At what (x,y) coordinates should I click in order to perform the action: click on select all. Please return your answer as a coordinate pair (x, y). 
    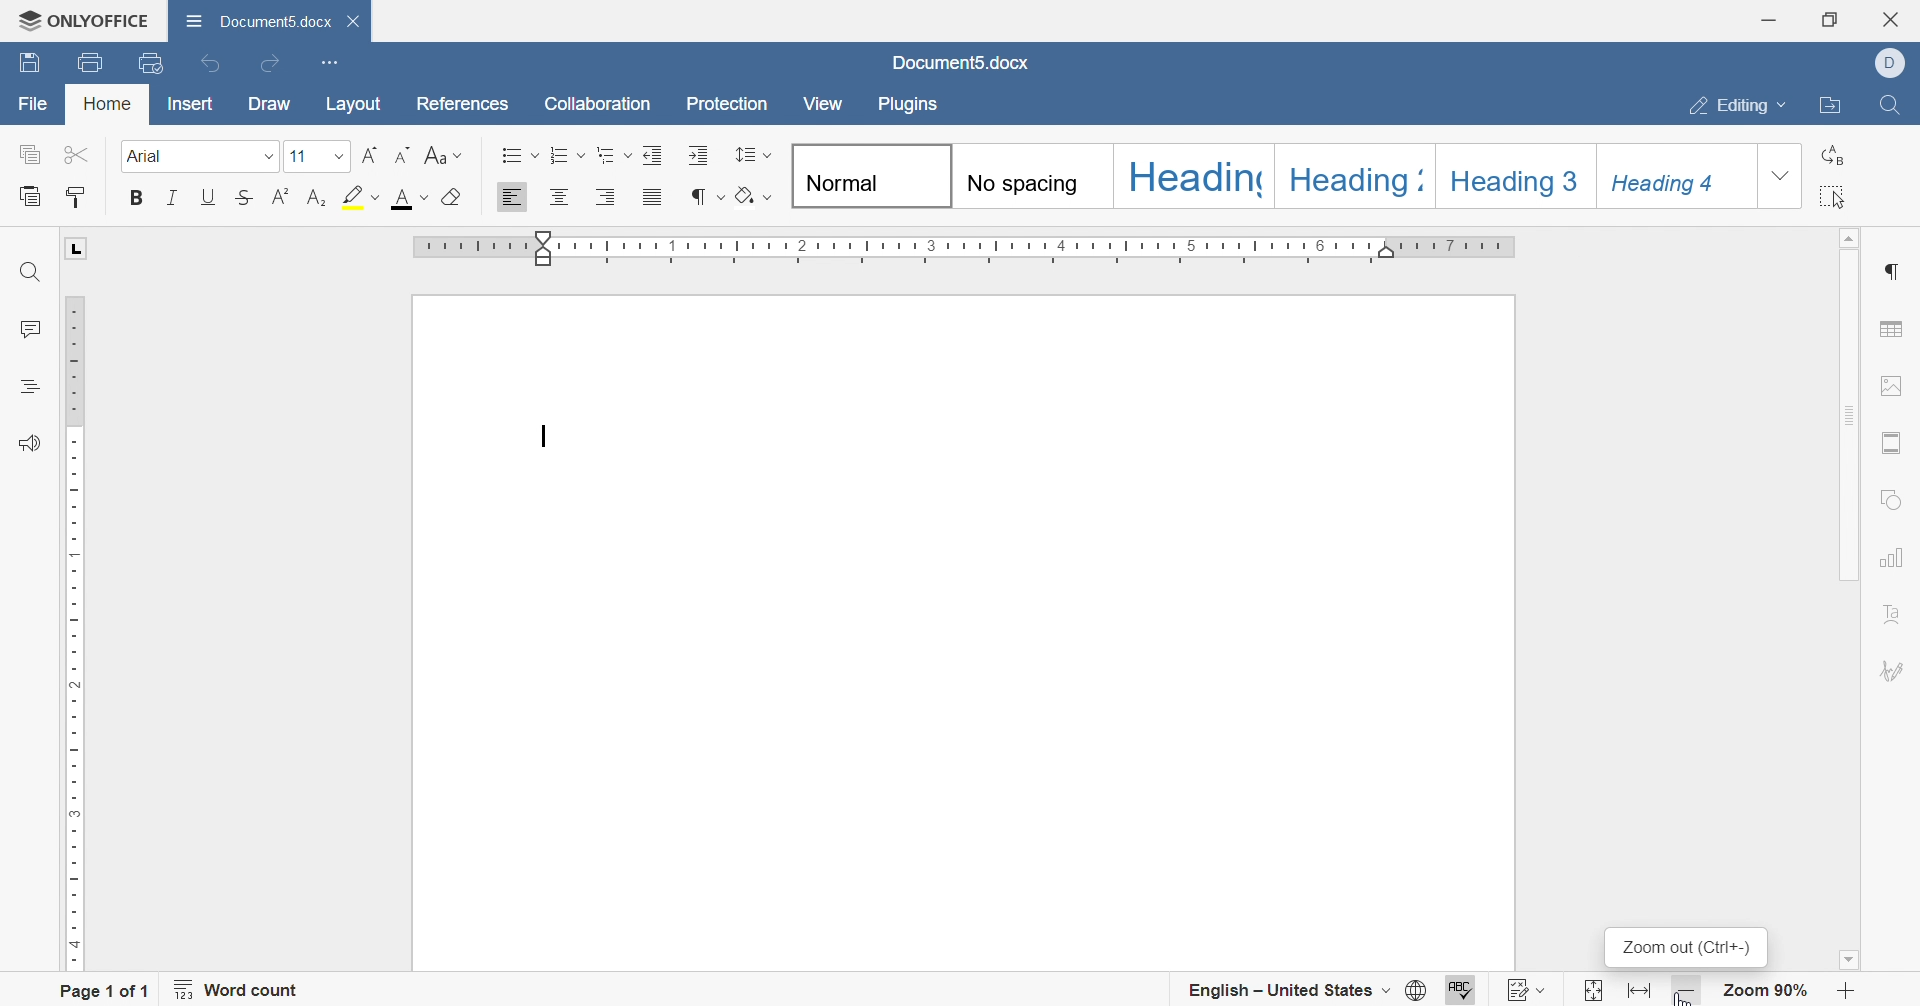
    Looking at the image, I should click on (1837, 197).